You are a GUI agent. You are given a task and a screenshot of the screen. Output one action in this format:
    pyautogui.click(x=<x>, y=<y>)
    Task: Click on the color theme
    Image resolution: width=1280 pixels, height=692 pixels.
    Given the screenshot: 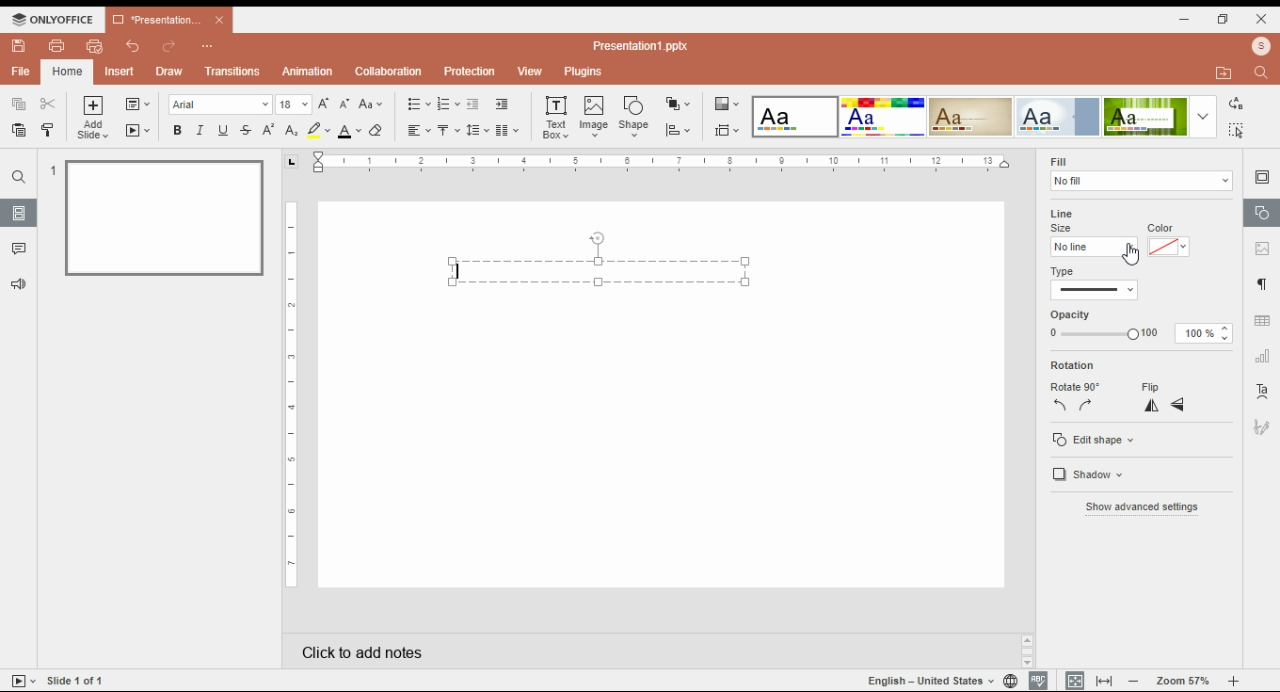 What is the action you would take?
    pyautogui.click(x=795, y=117)
    